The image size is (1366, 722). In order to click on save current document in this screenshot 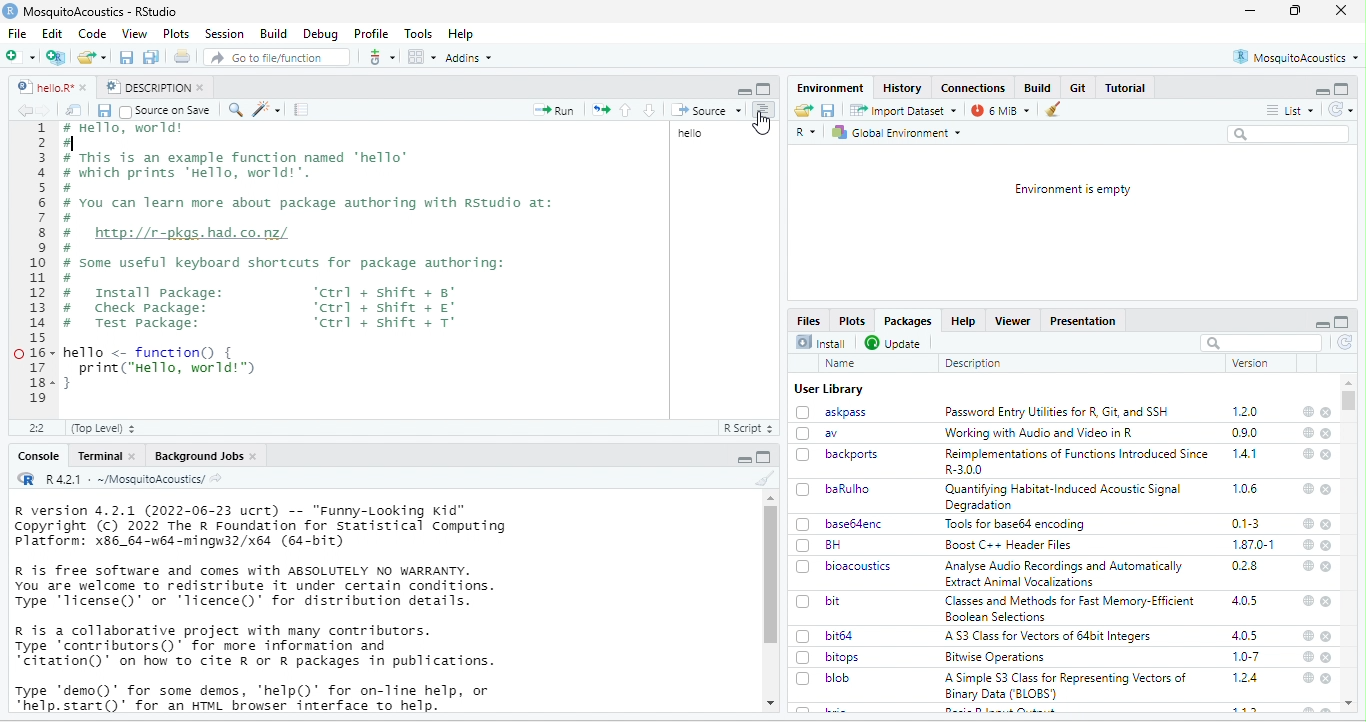, I will do `click(127, 57)`.